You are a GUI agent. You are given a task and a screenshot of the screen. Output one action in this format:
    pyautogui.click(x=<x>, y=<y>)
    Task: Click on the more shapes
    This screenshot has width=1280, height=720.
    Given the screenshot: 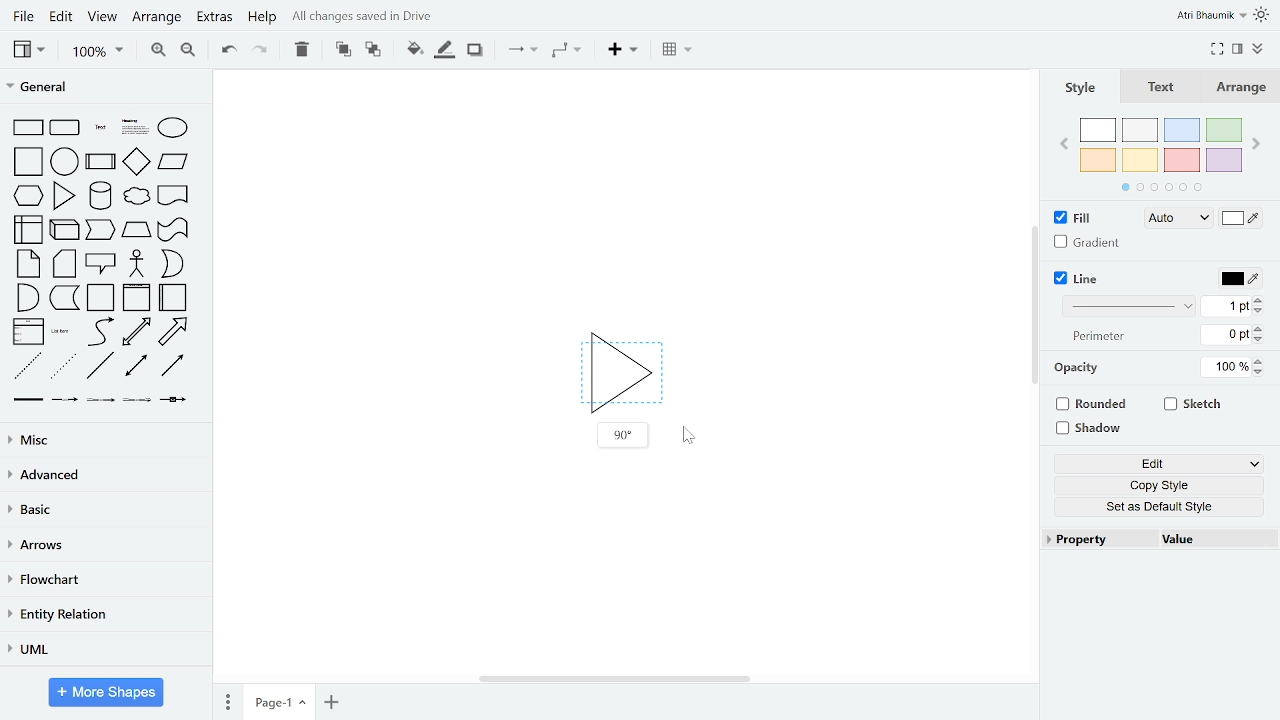 What is the action you would take?
    pyautogui.click(x=107, y=692)
    